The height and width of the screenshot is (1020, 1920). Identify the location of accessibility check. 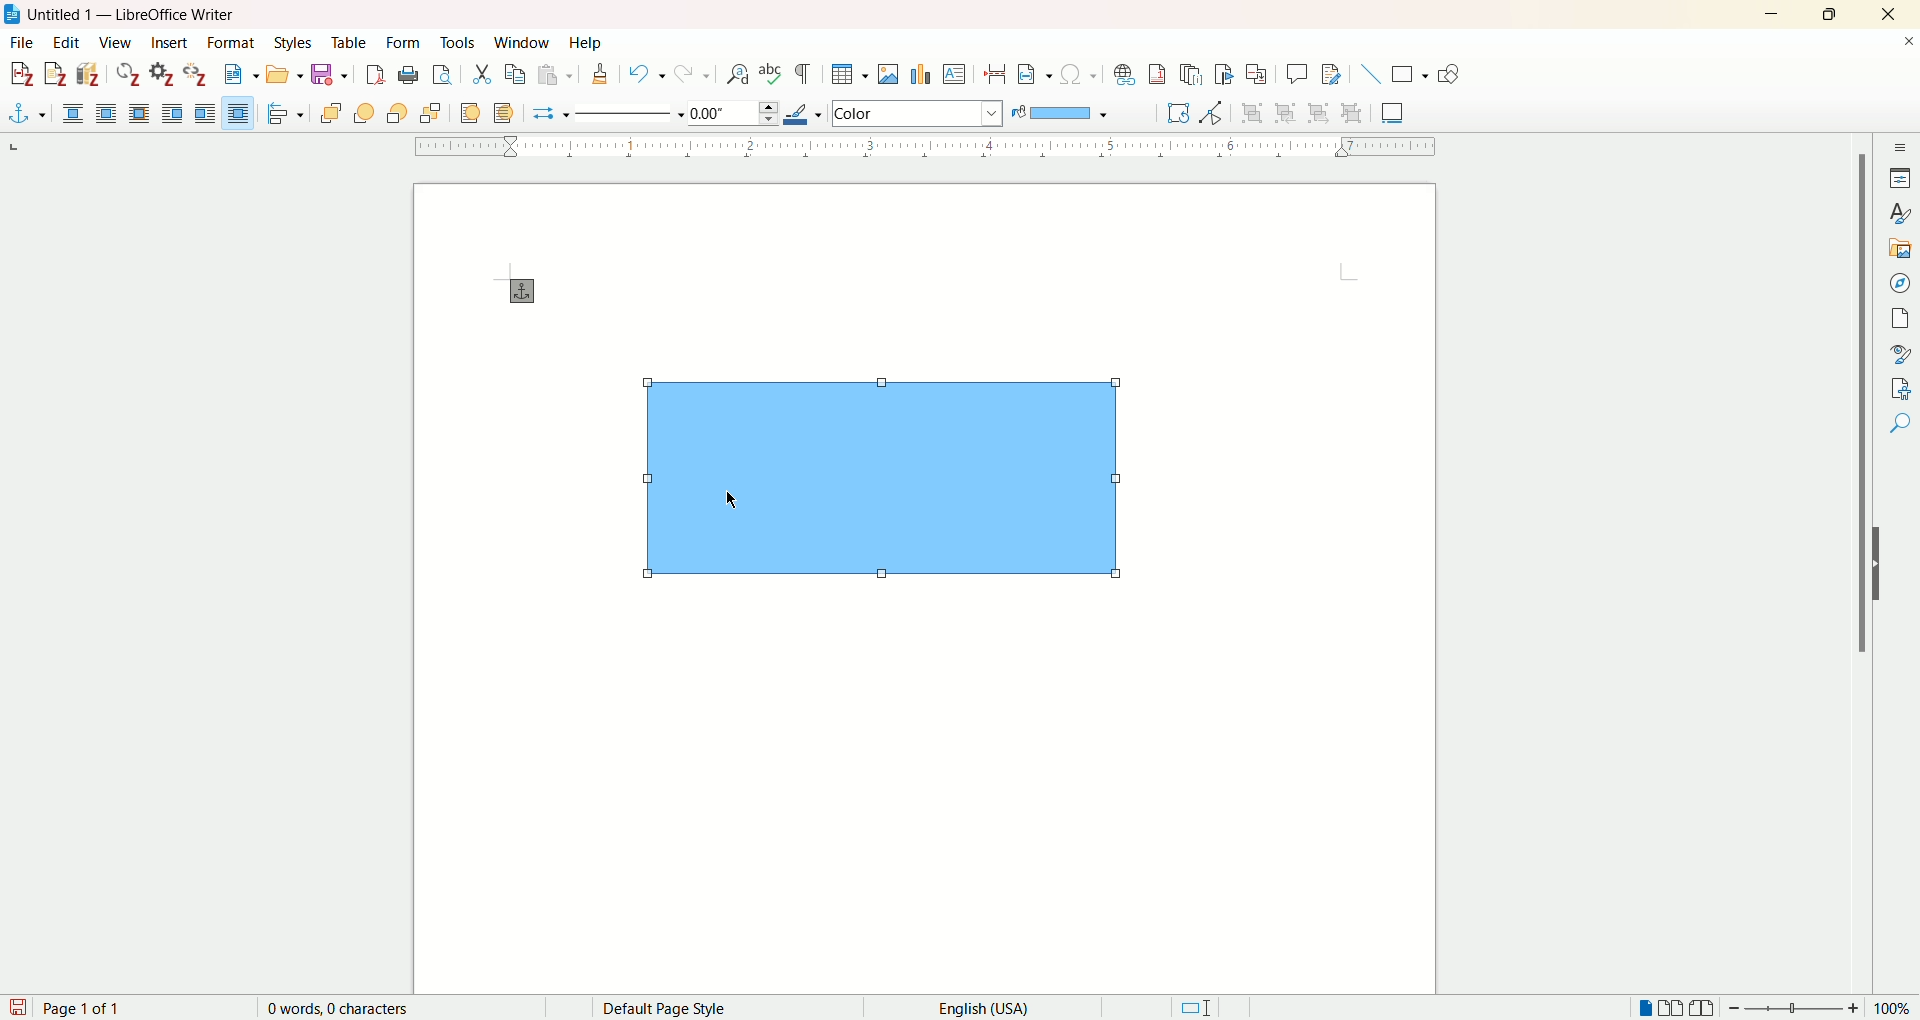
(1900, 420).